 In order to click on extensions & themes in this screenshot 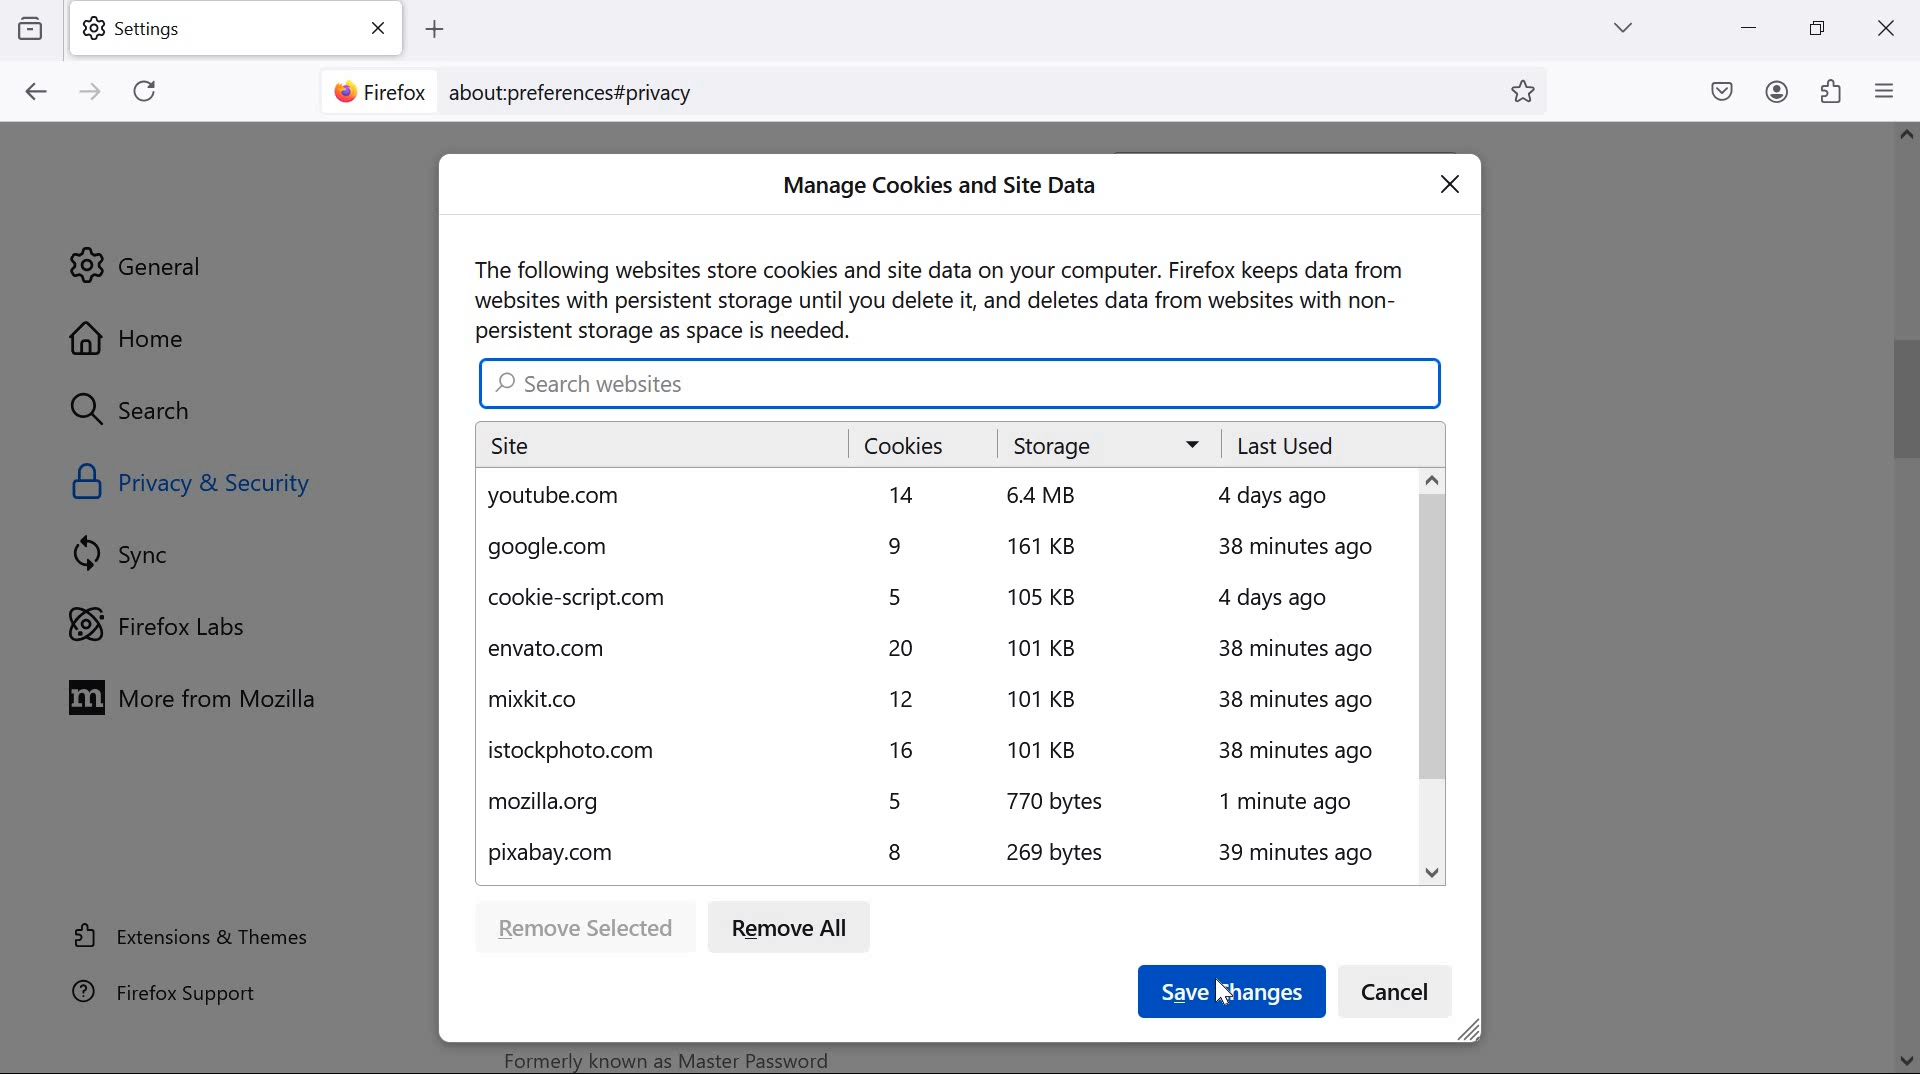, I will do `click(193, 935)`.